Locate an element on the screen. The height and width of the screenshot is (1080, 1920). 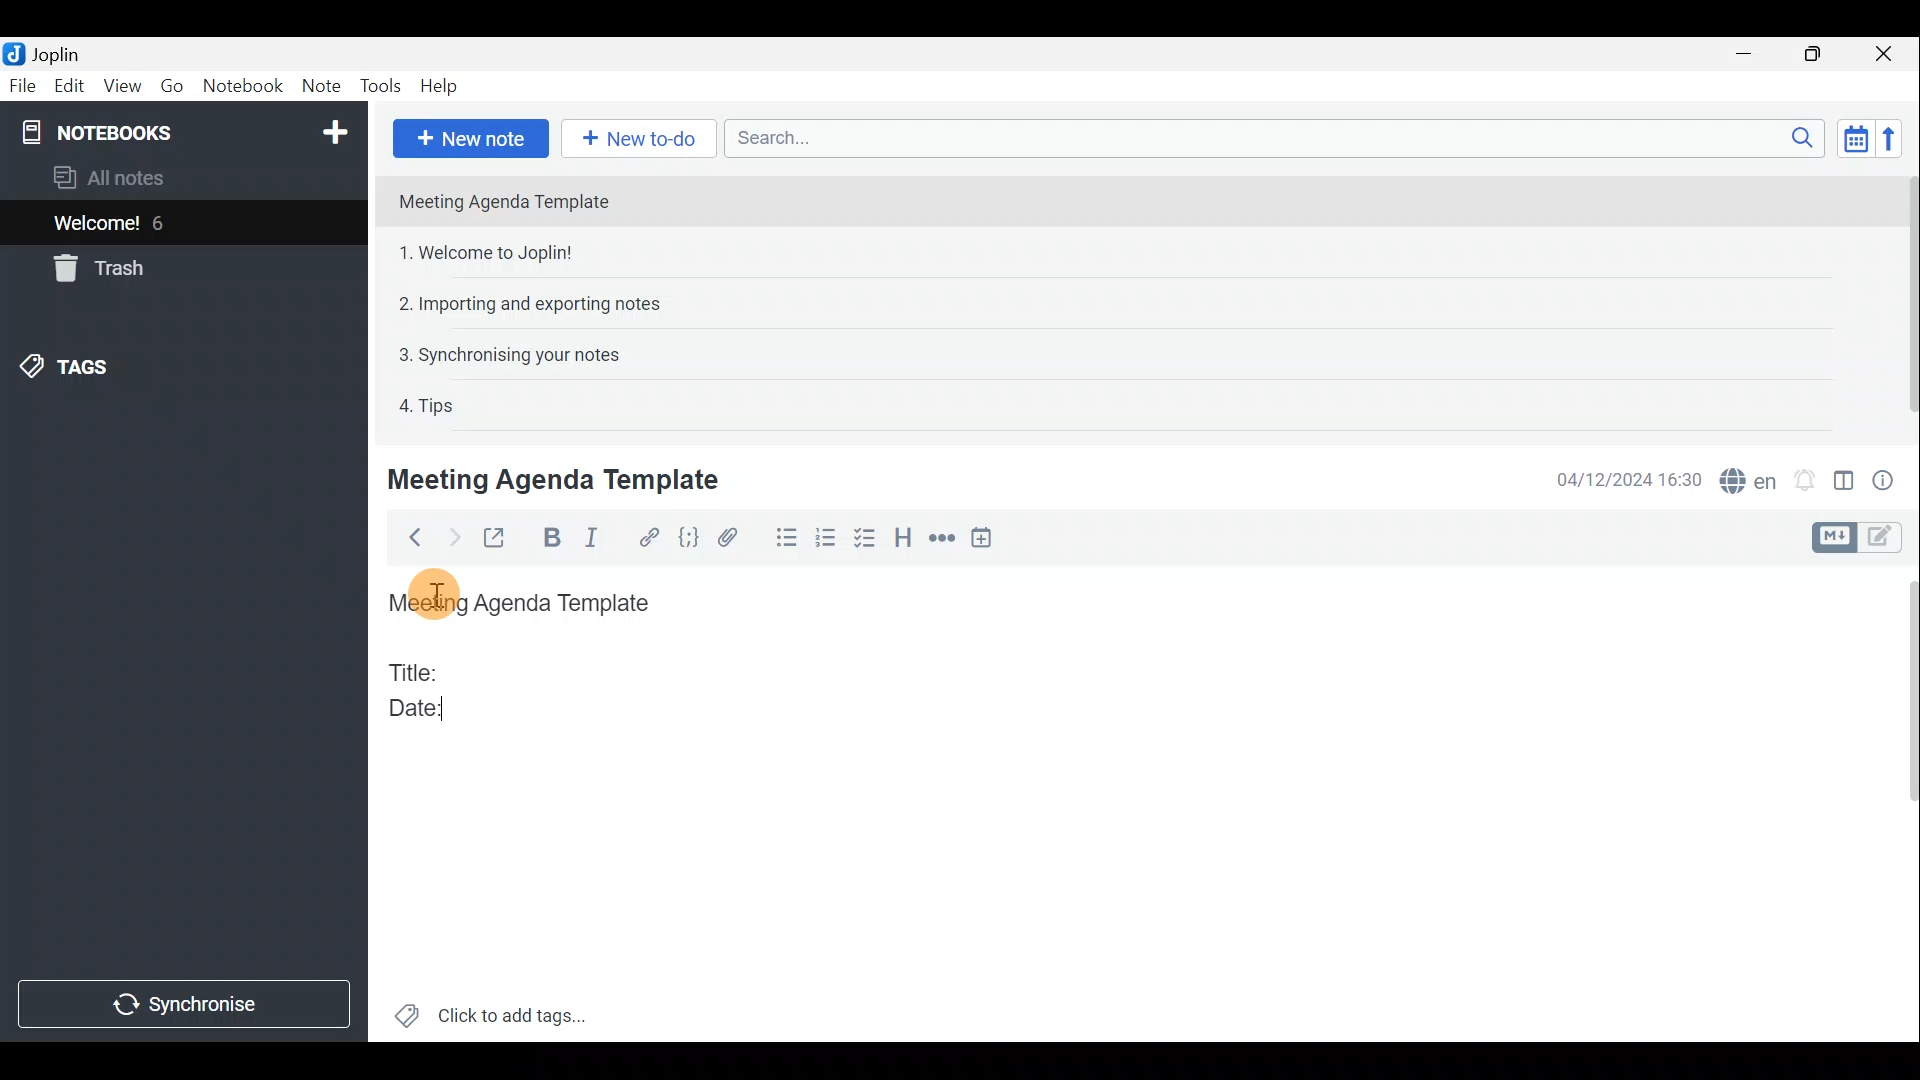
File is located at coordinates (23, 84).